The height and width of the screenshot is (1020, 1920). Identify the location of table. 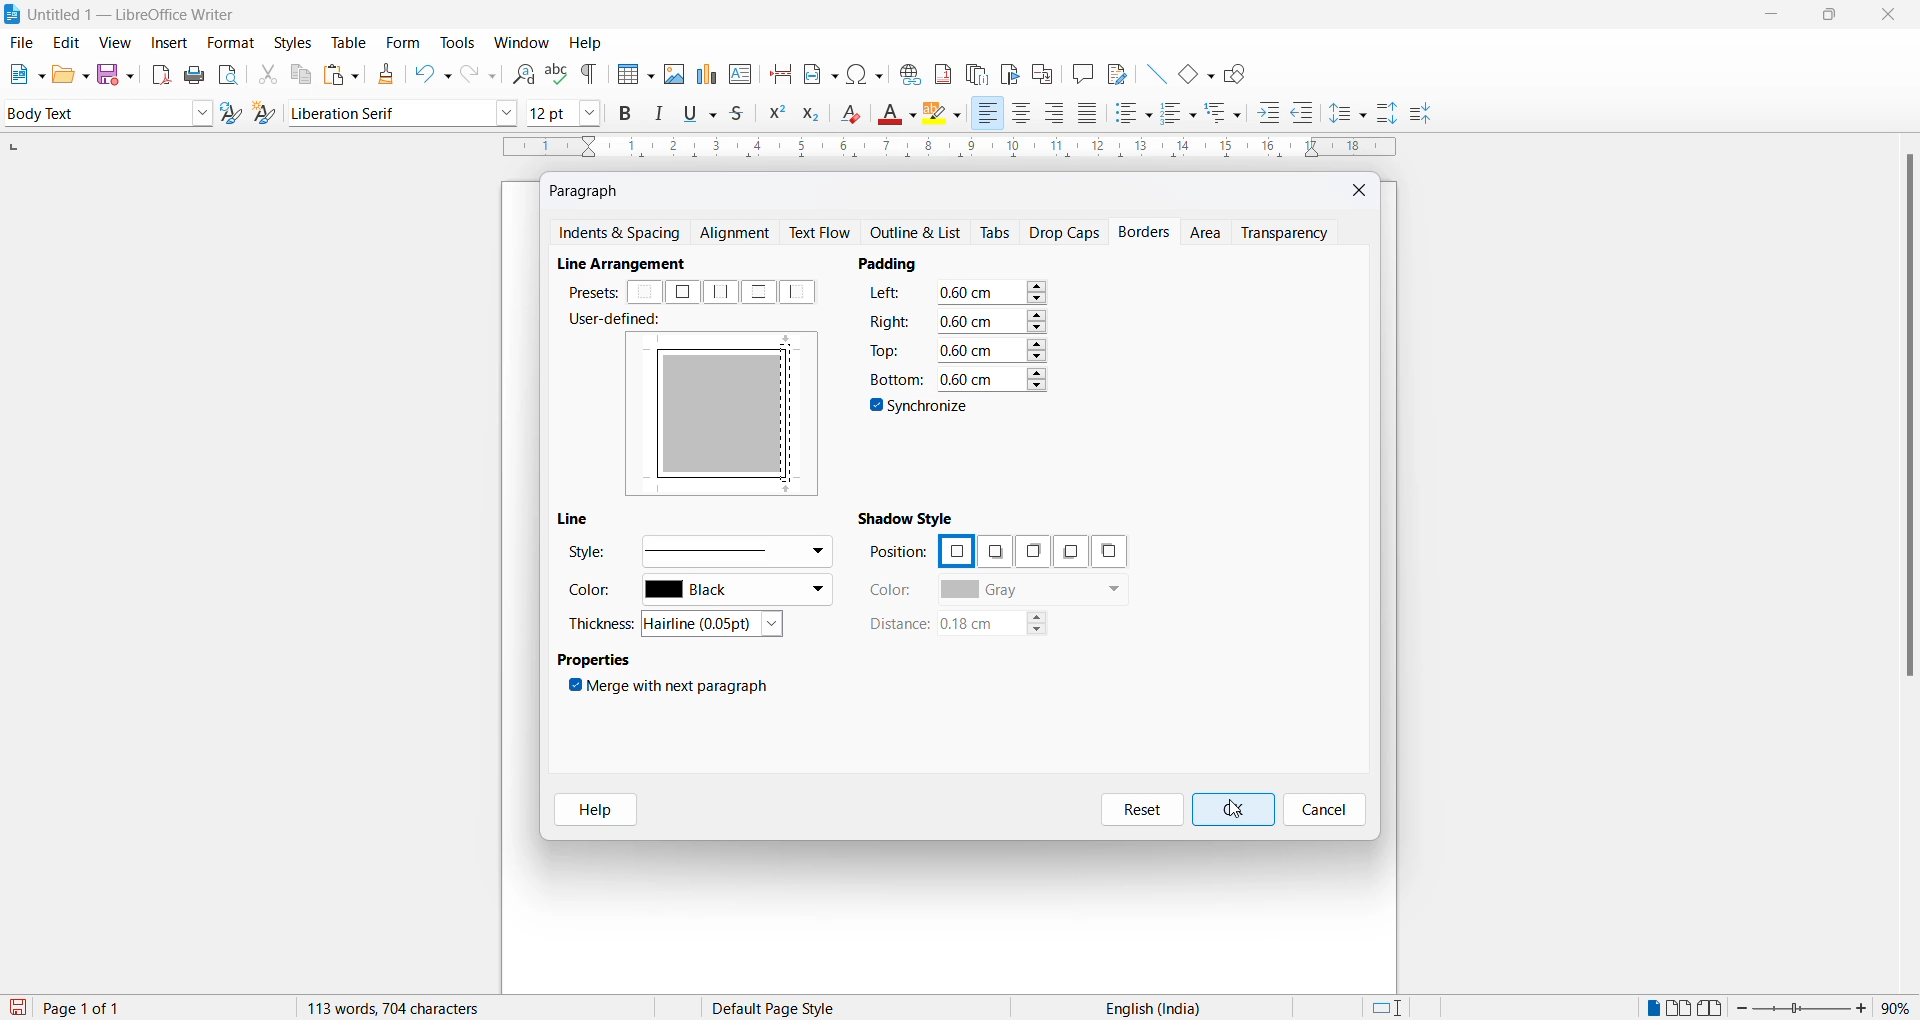
(349, 42).